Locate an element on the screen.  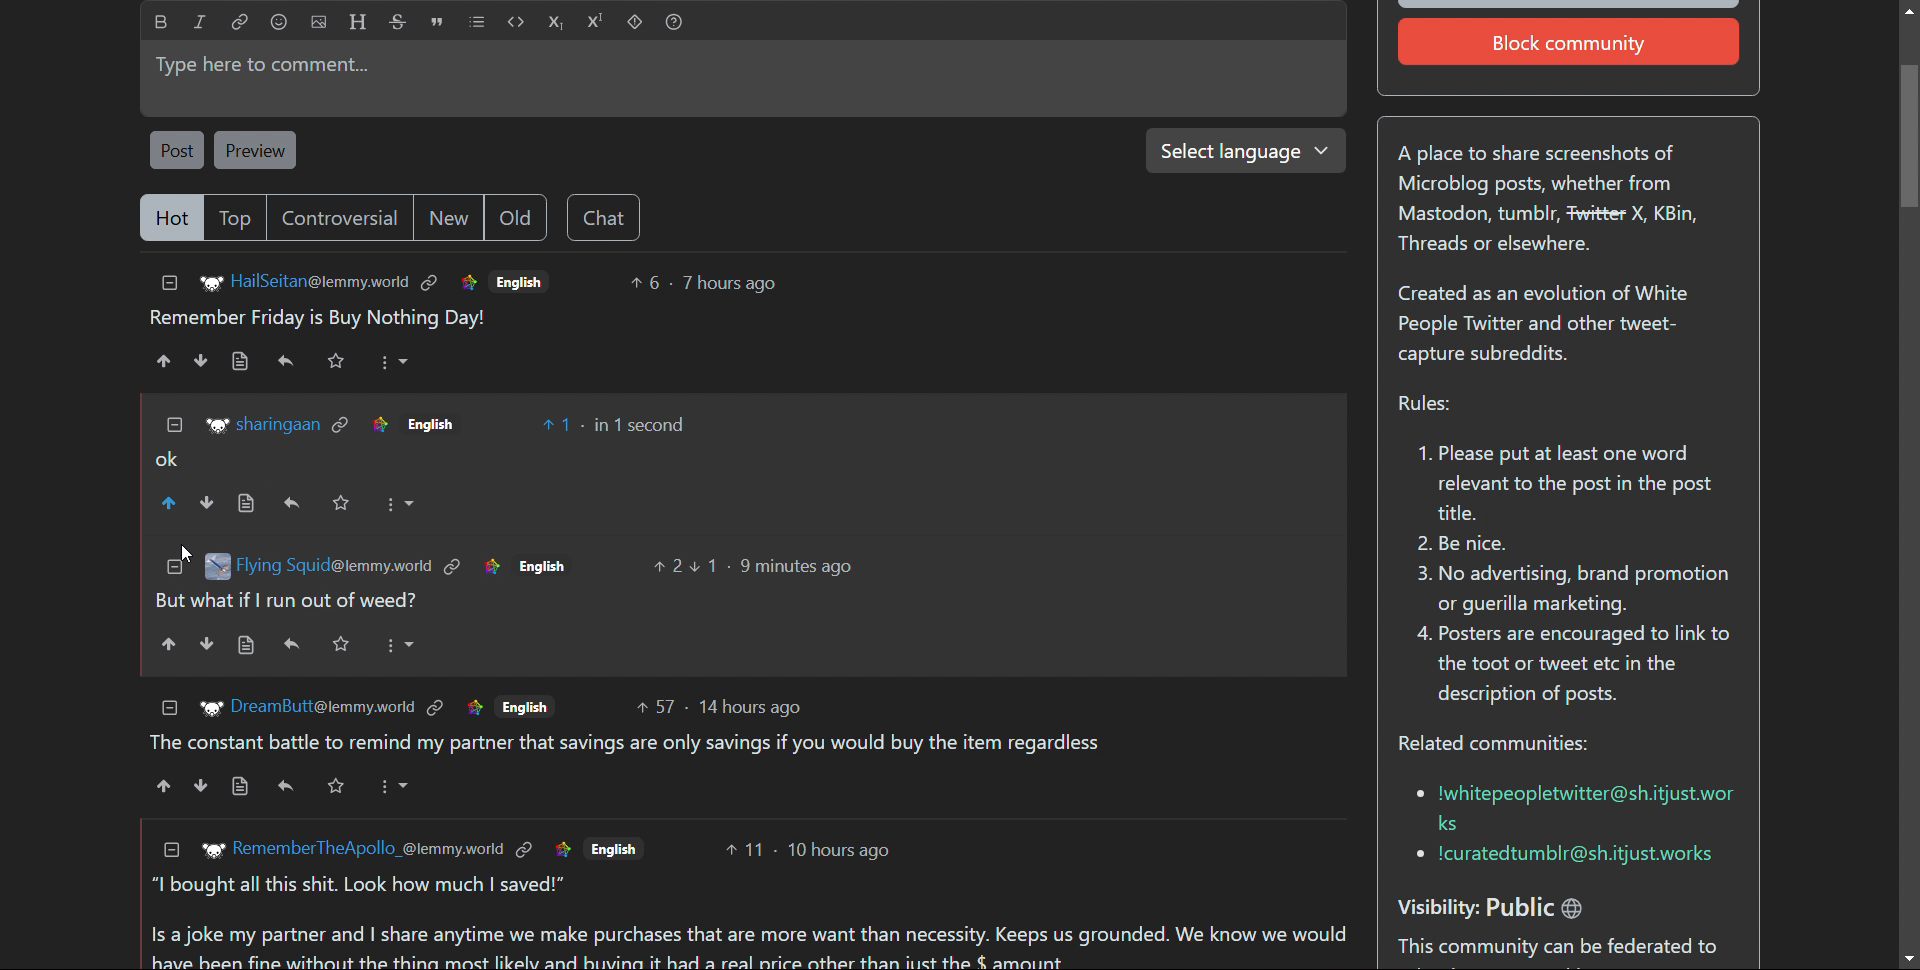
strikethrough is located at coordinates (399, 21).